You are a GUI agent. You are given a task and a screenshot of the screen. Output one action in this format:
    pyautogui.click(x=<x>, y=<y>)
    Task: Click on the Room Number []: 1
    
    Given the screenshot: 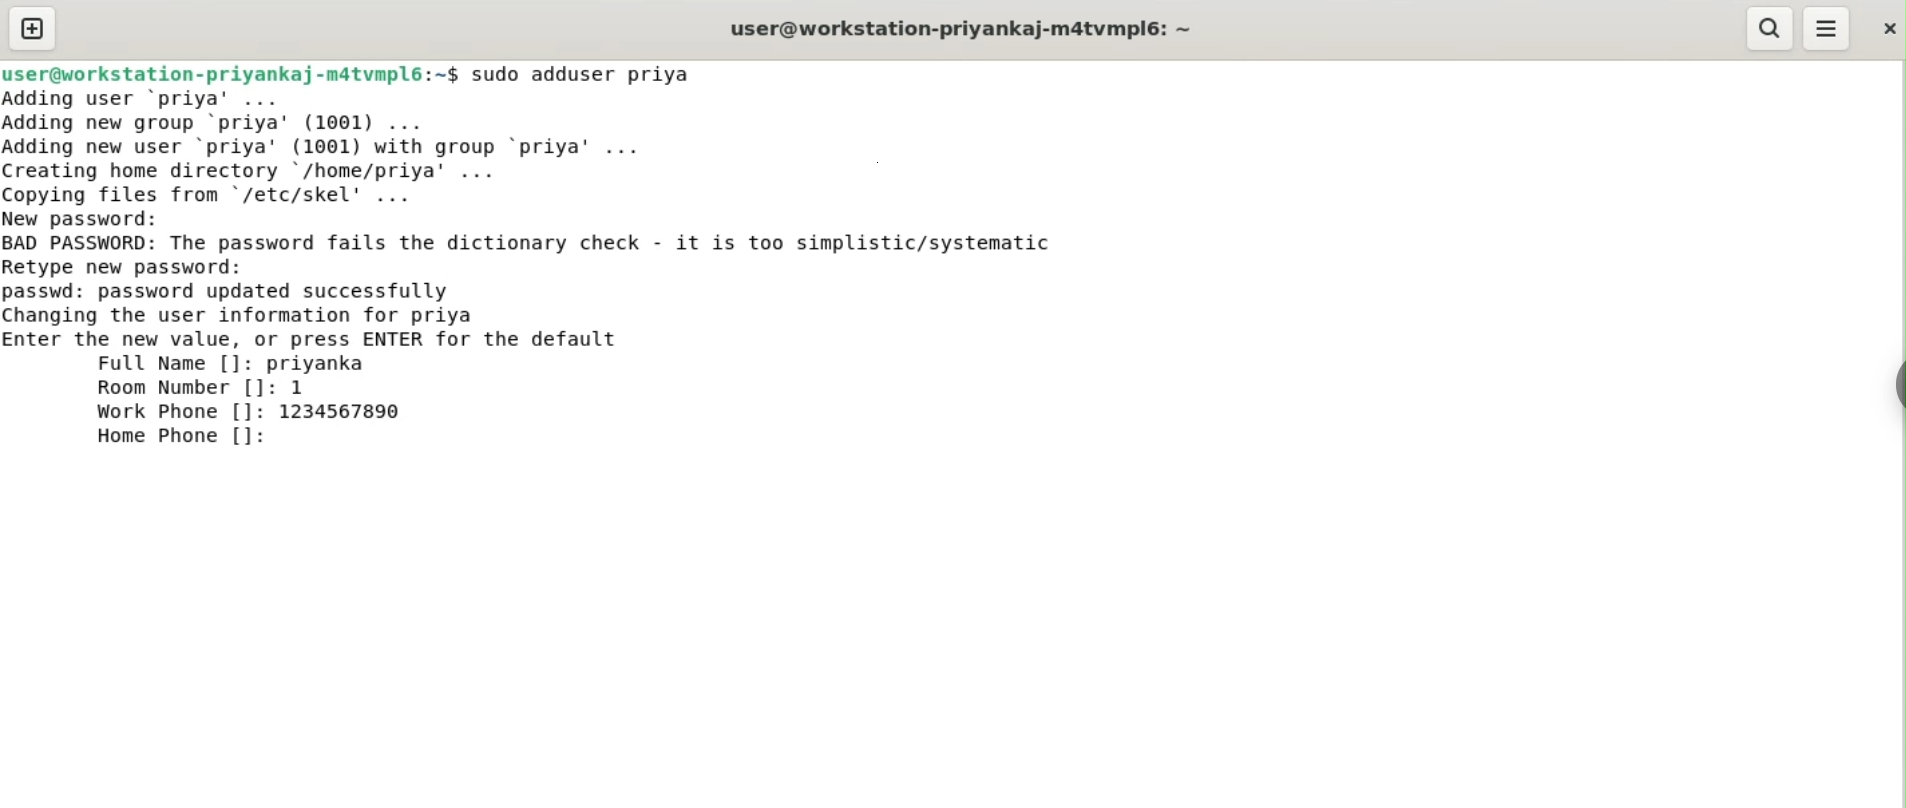 What is the action you would take?
    pyautogui.click(x=201, y=388)
    